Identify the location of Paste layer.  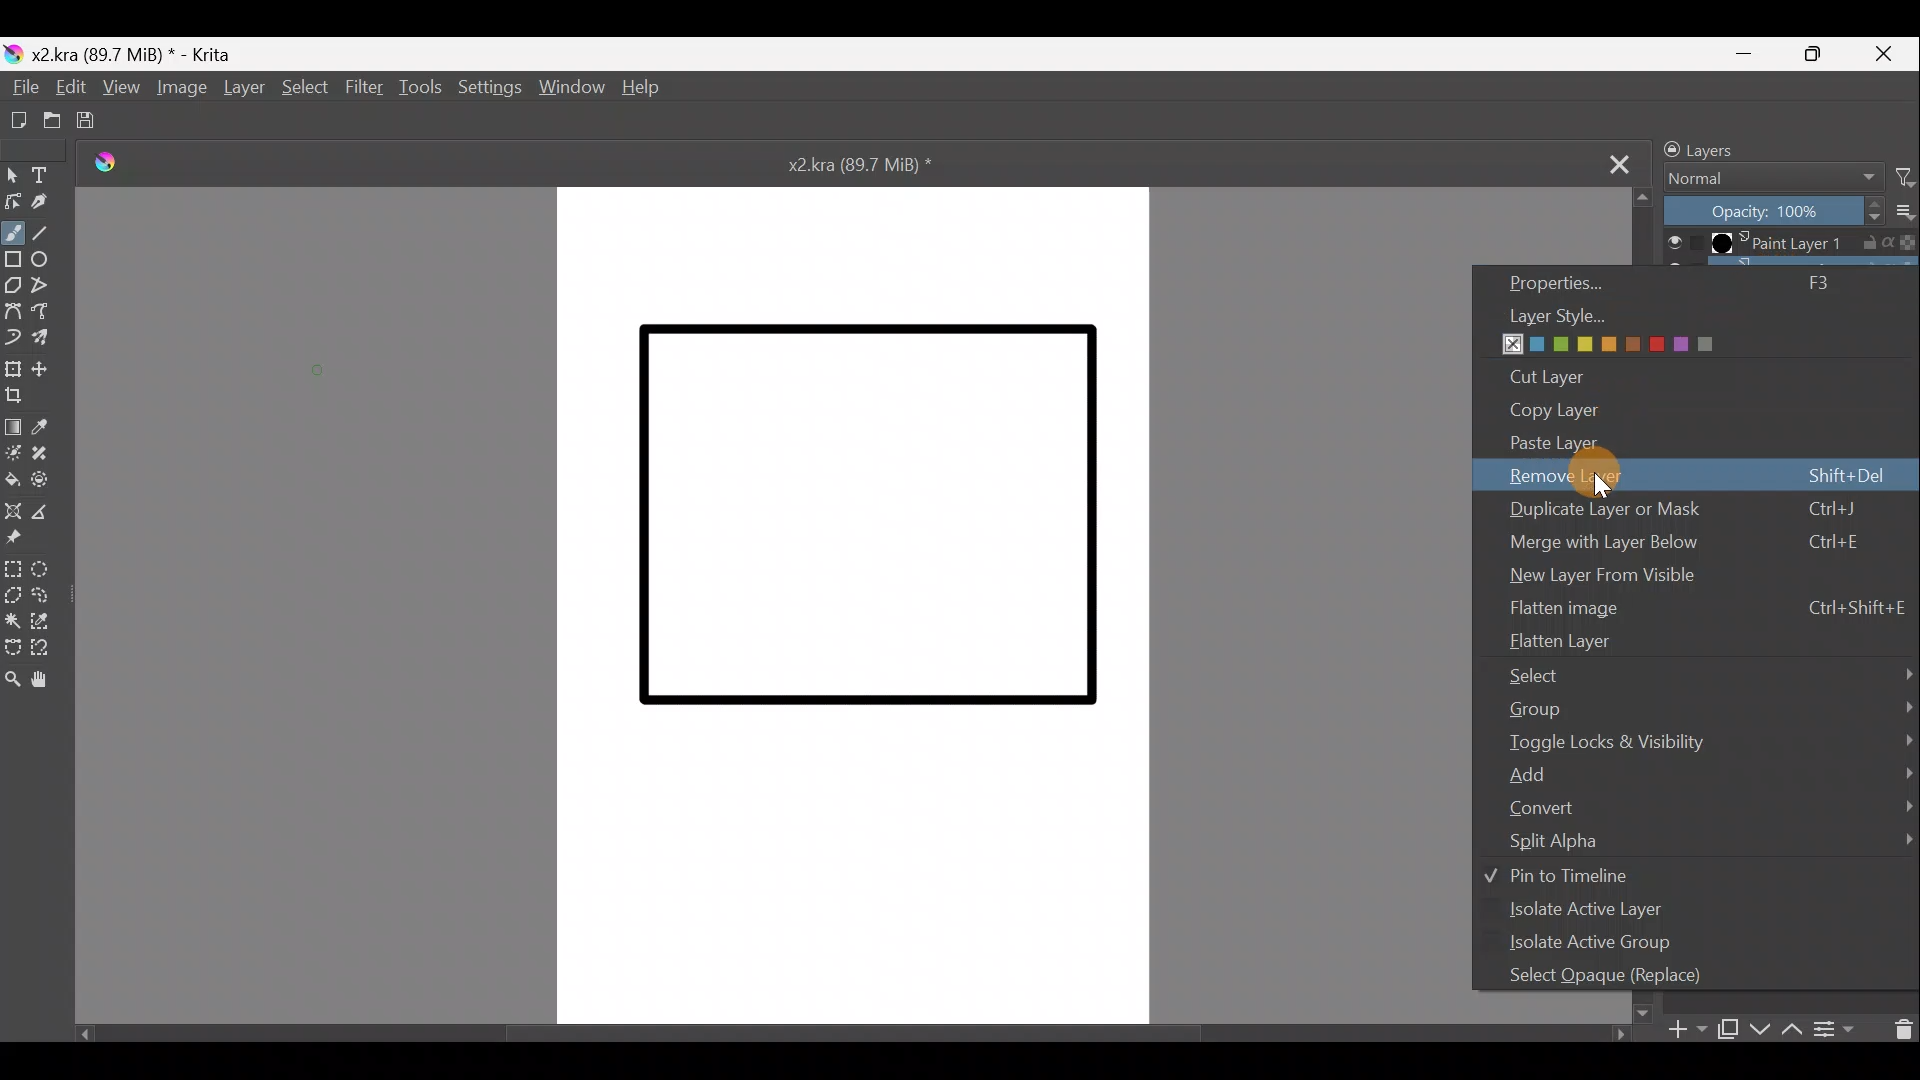
(1667, 441).